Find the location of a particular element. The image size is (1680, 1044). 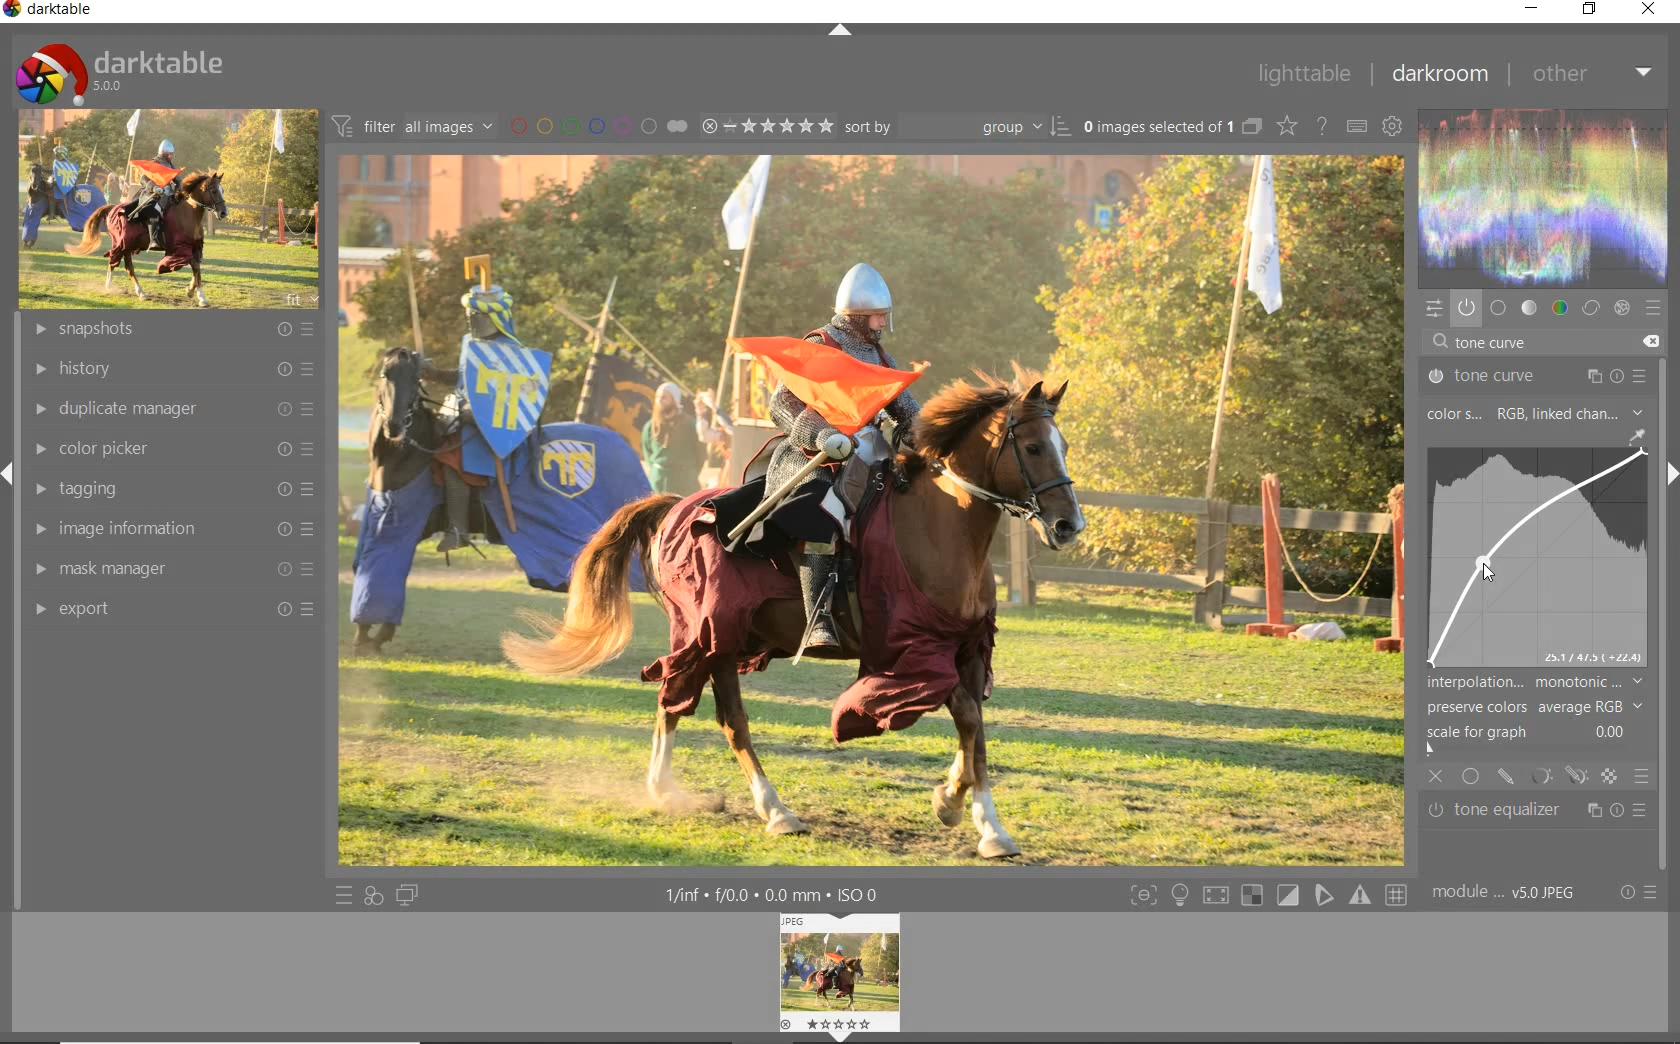

input value is located at coordinates (1495, 344).